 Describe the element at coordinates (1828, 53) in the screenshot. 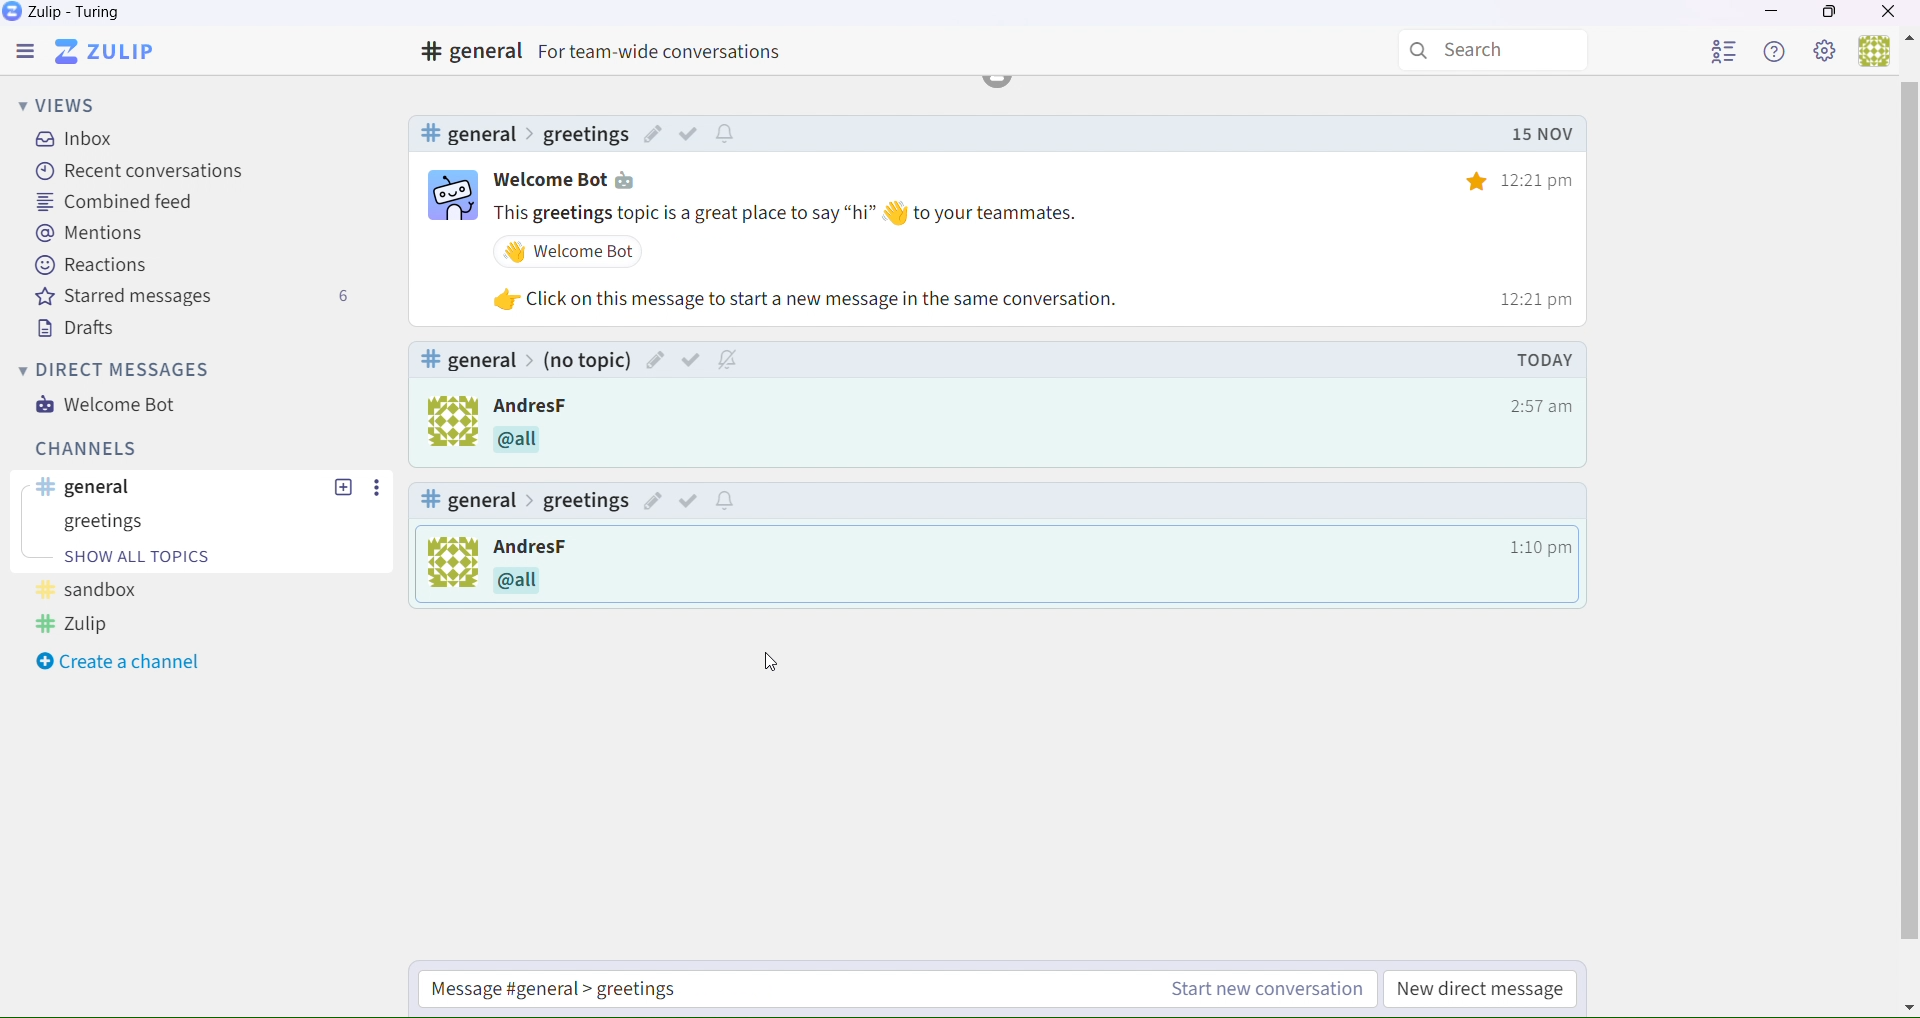

I see `Settings` at that location.